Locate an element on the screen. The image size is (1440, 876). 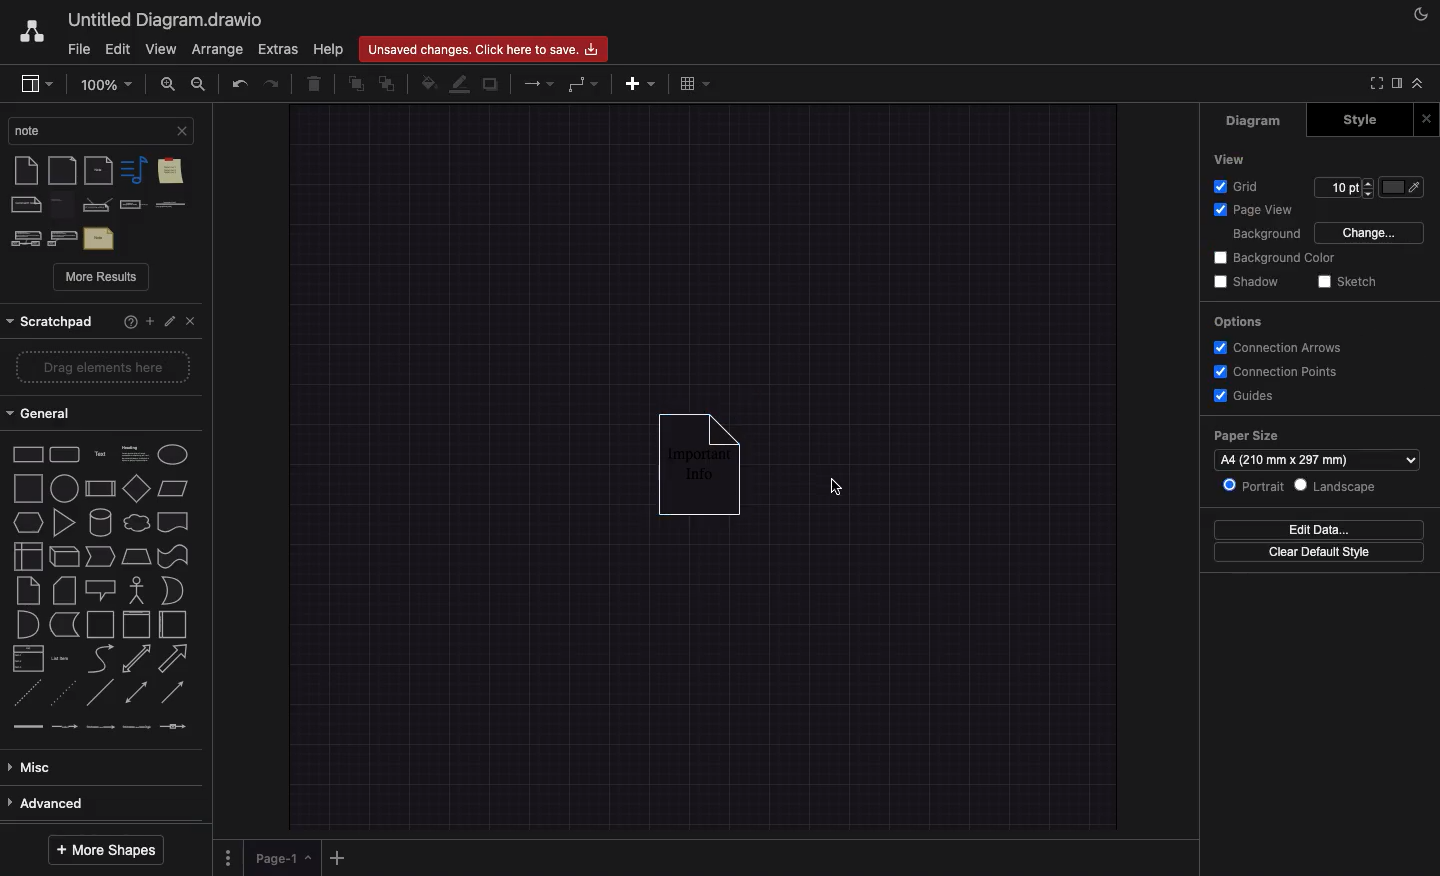
Shadow is located at coordinates (1250, 282).